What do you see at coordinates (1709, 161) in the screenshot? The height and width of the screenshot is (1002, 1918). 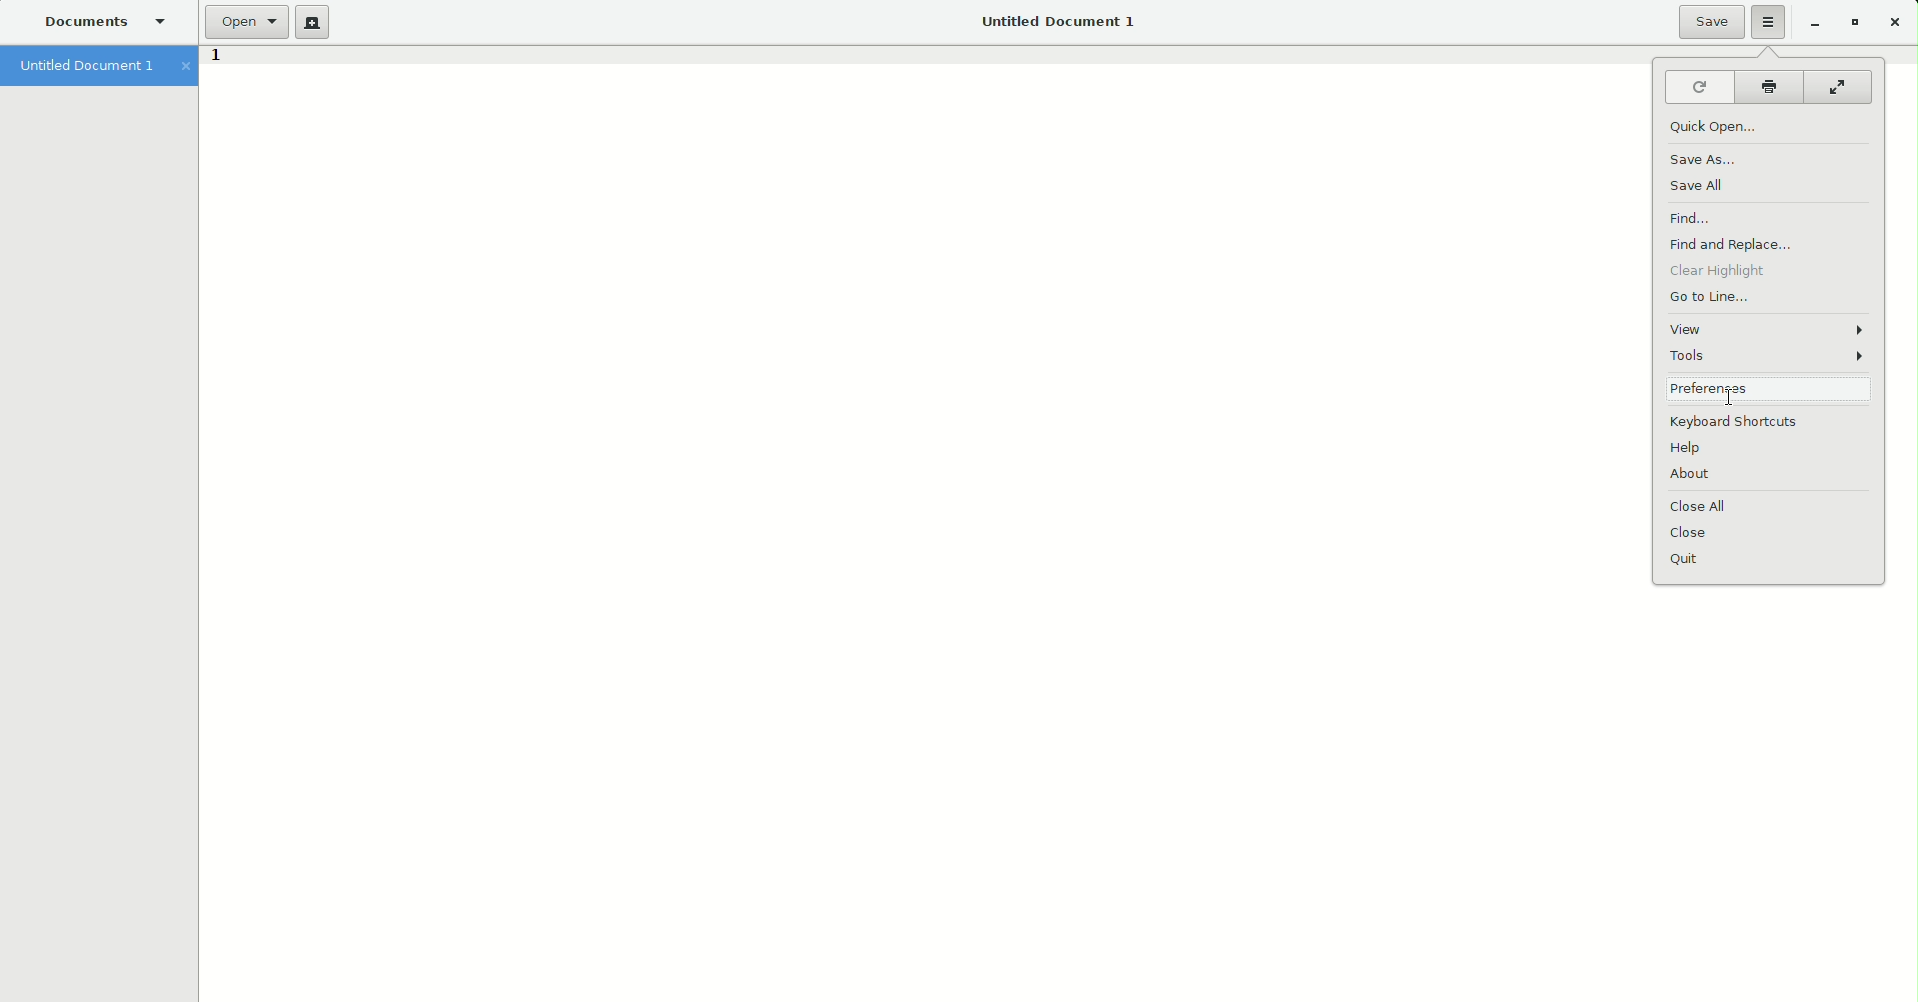 I see `Save as` at bounding box center [1709, 161].